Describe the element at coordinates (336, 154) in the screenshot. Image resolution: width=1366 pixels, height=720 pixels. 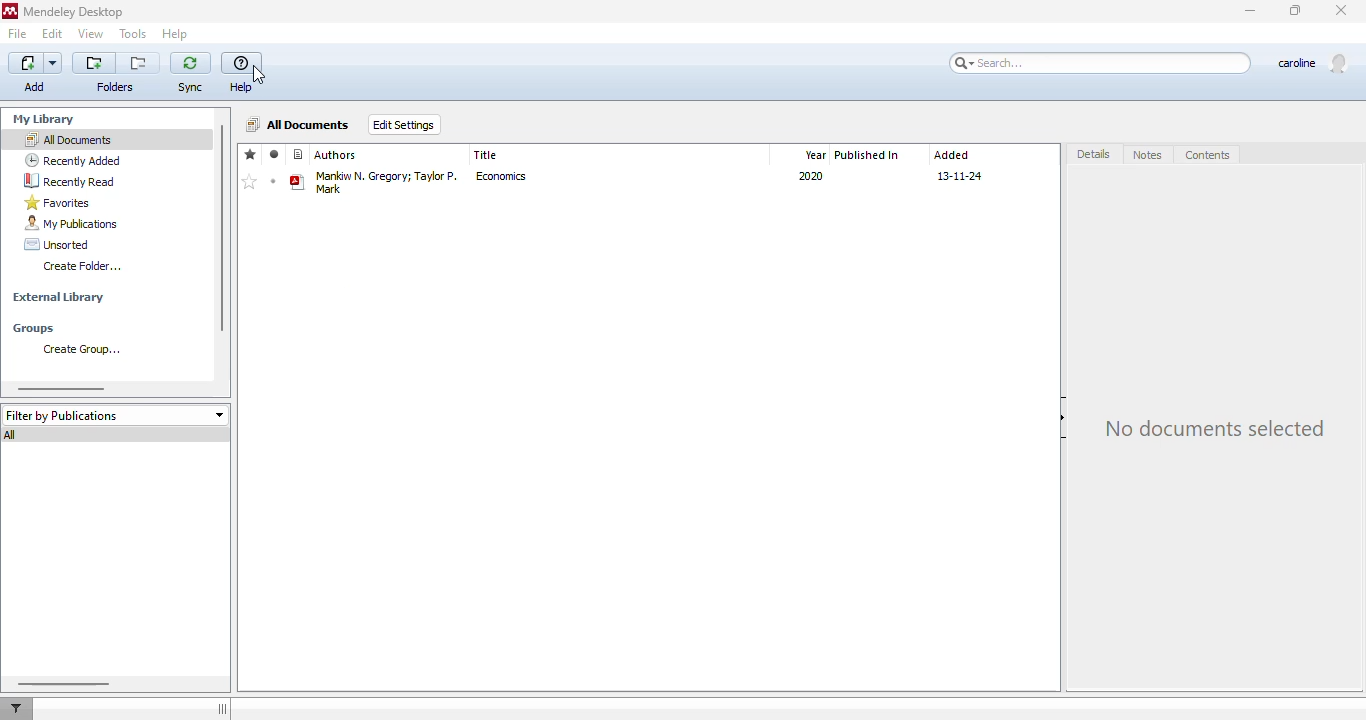
I see `authors` at that location.